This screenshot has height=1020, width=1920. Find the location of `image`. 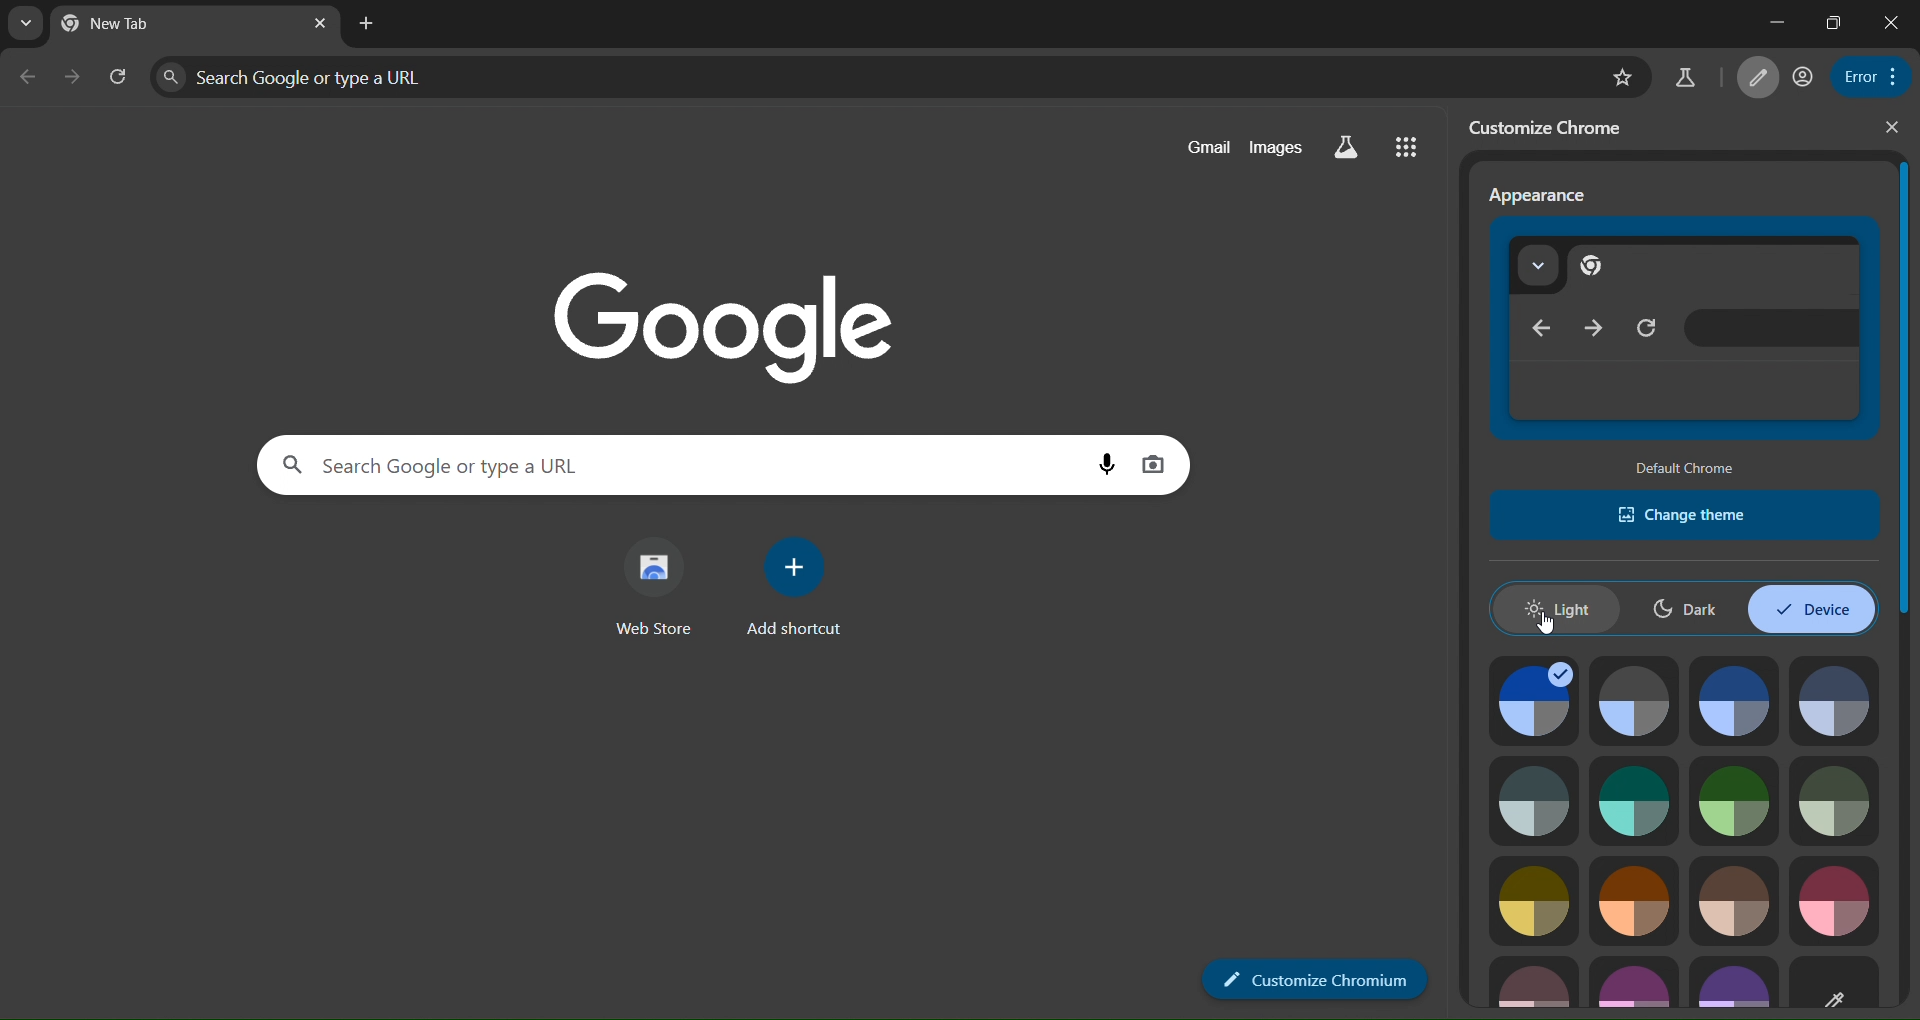

image is located at coordinates (1738, 700).